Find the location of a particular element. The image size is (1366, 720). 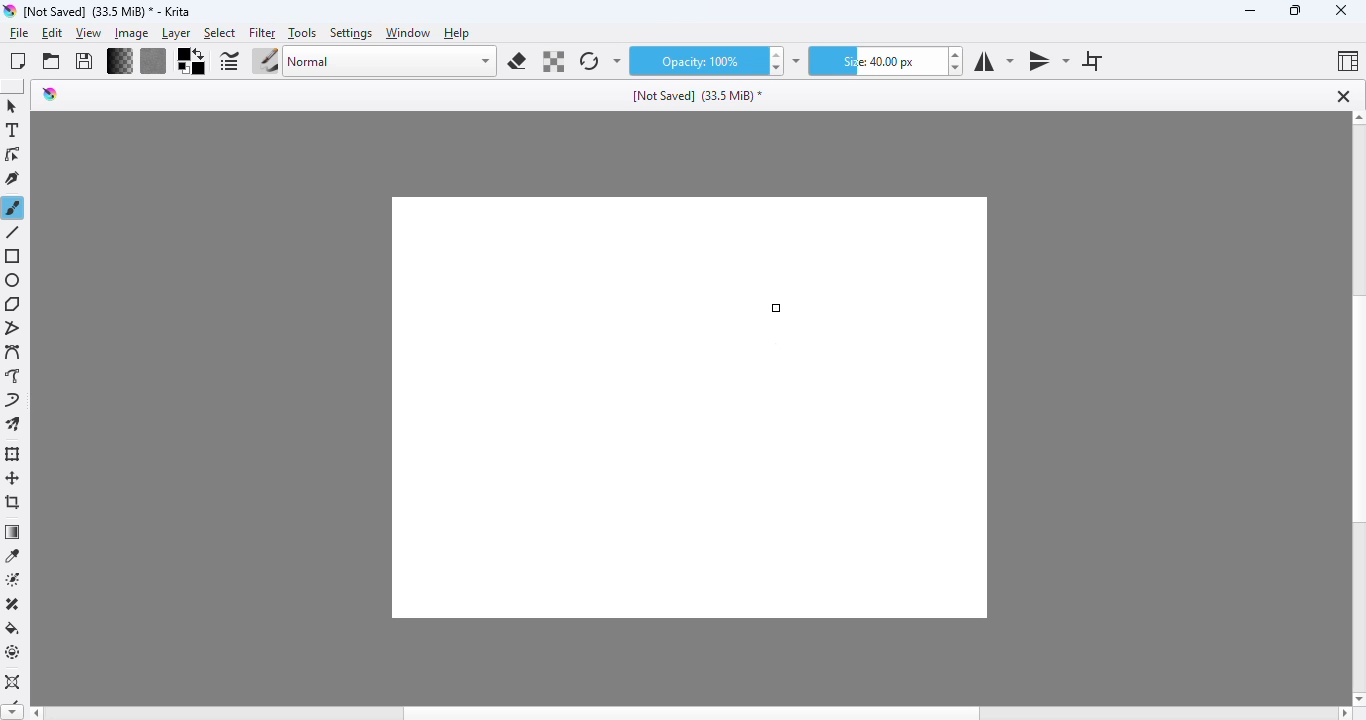

smart patch tool is located at coordinates (14, 605).